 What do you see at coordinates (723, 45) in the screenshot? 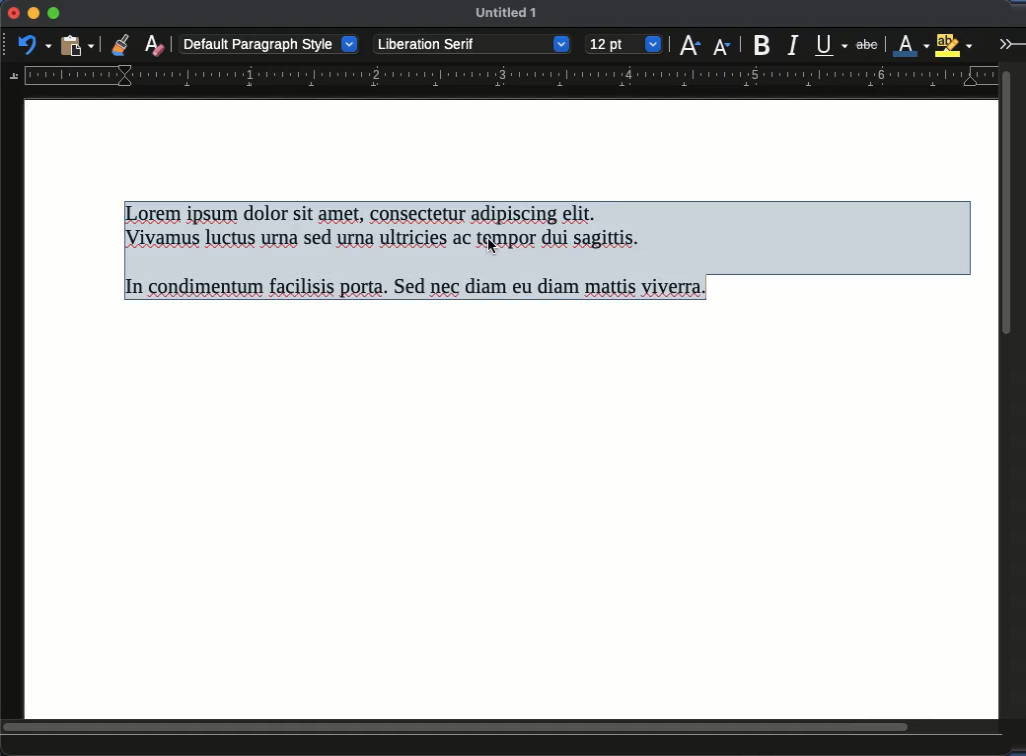
I see `decrease size` at bounding box center [723, 45].